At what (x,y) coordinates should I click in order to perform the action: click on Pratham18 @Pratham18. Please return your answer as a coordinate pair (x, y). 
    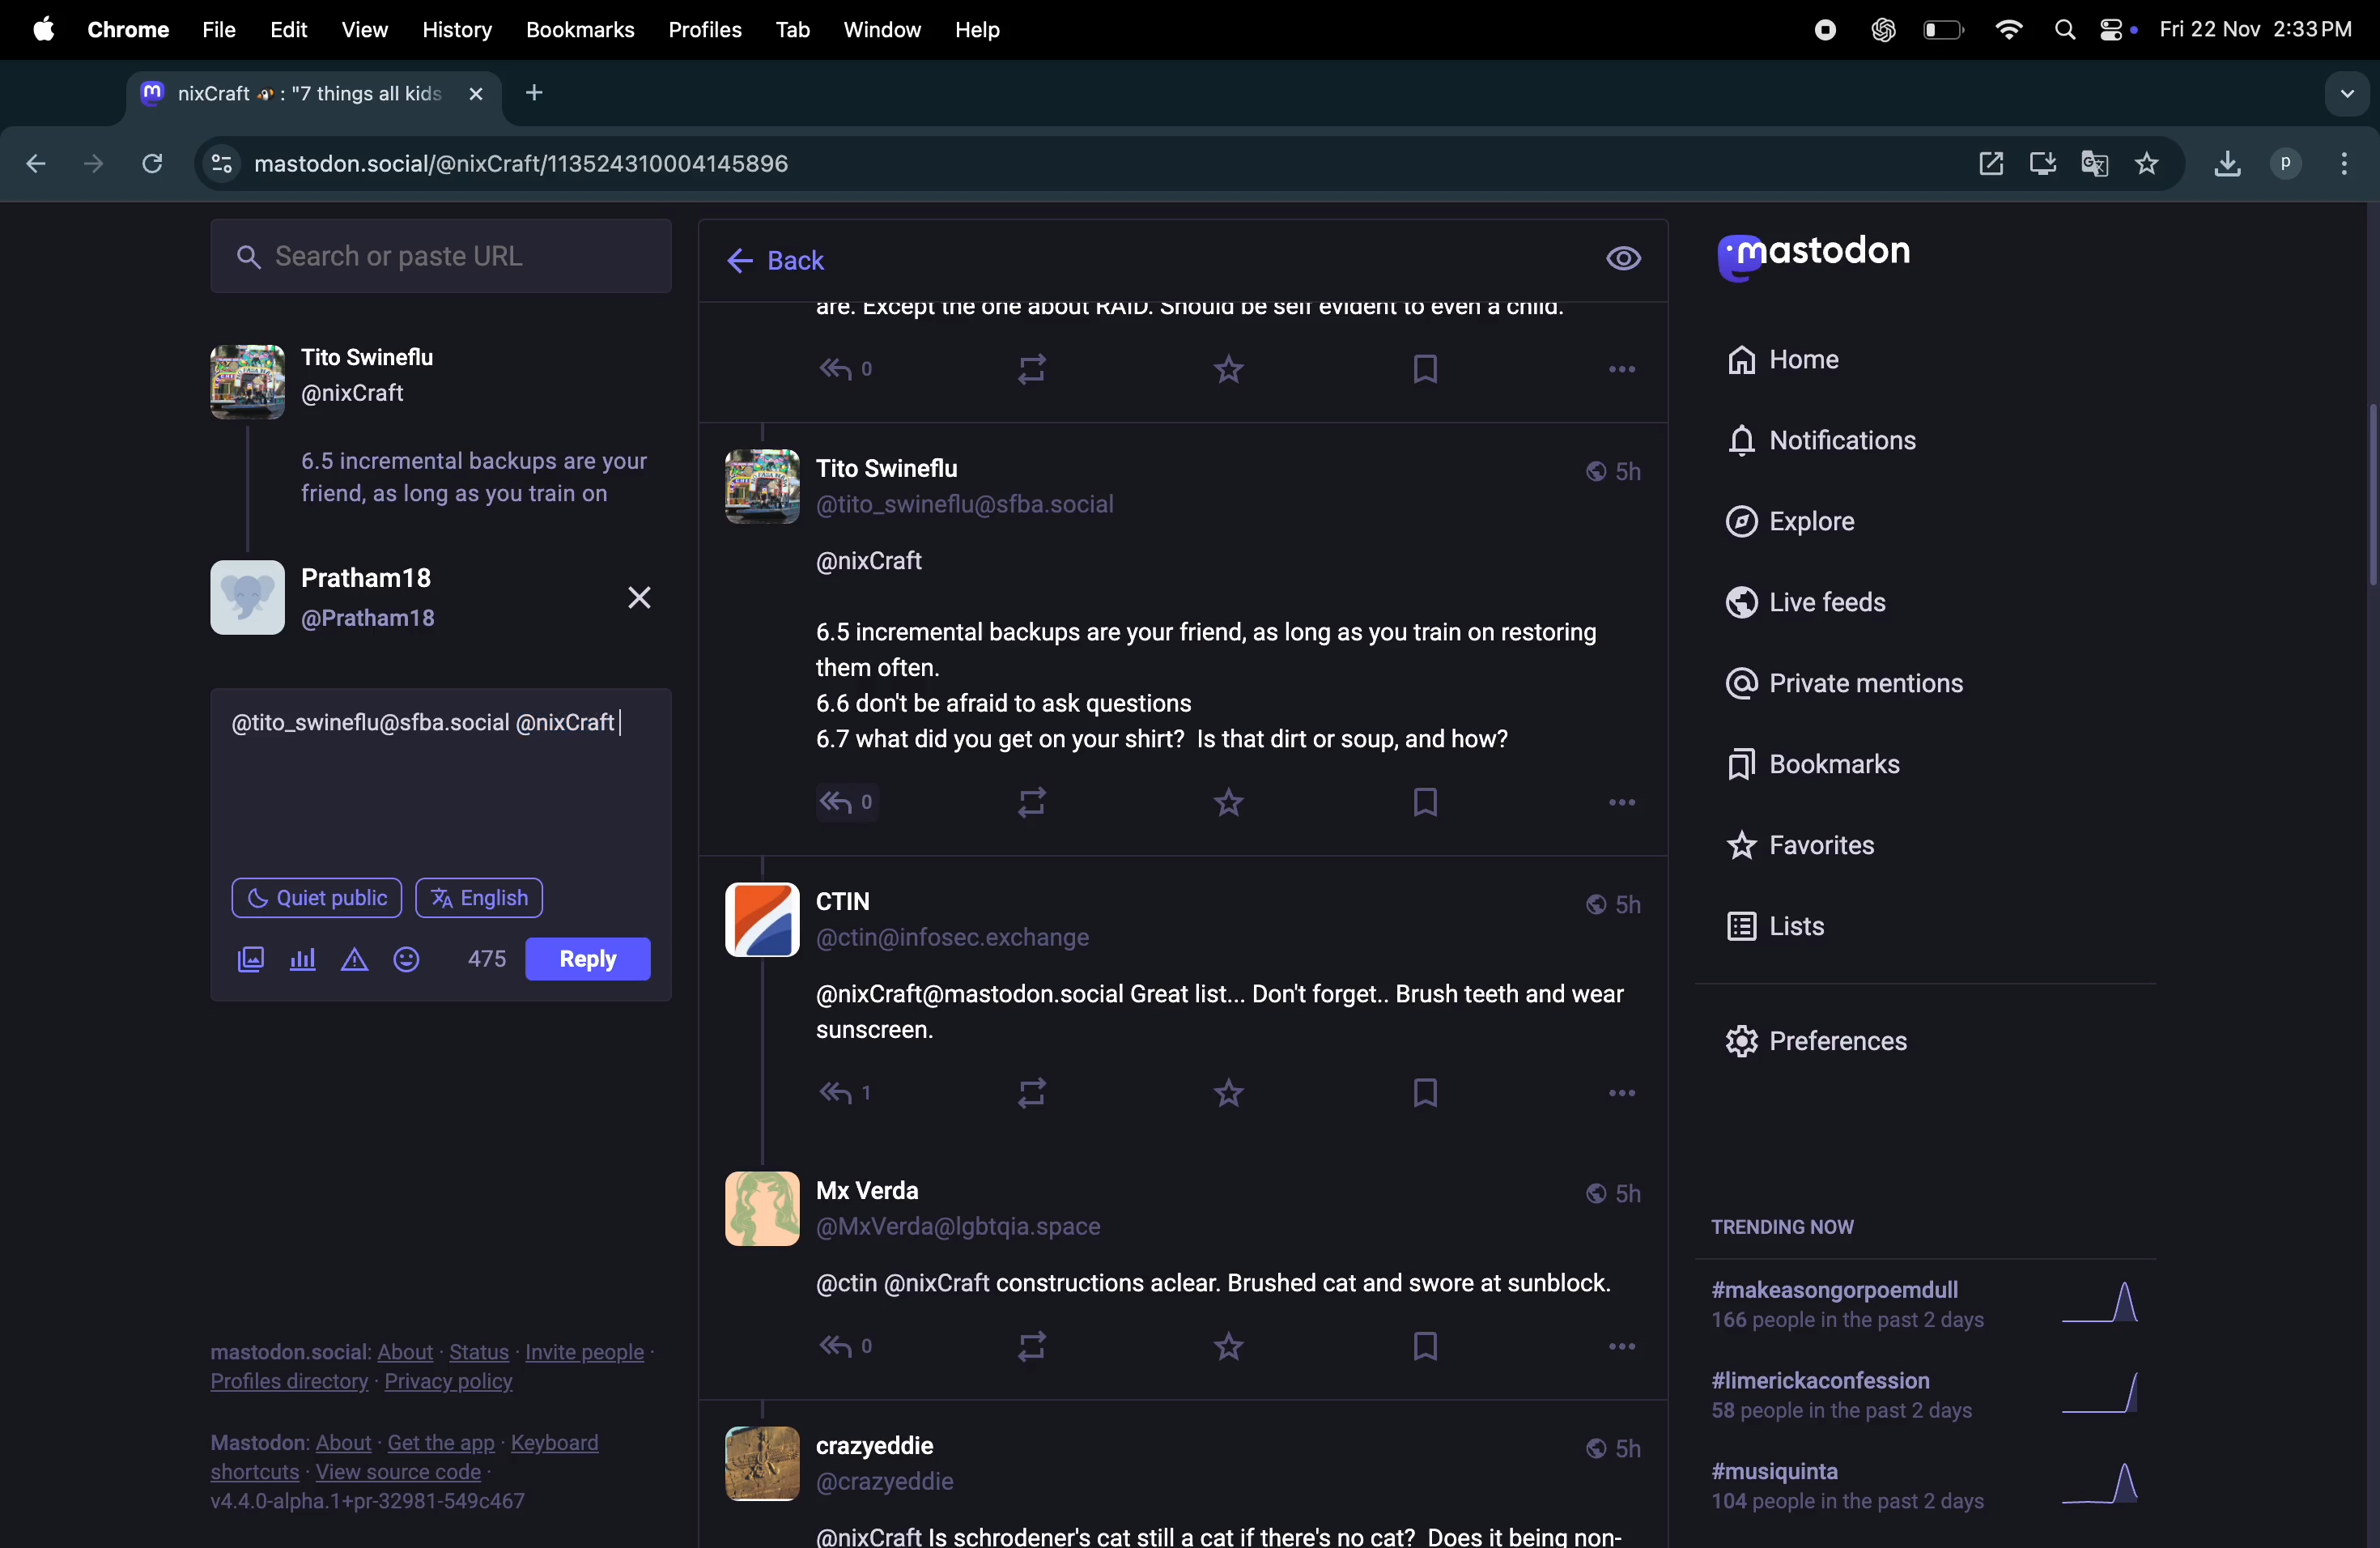
    Looking at the image, I should click on (442, 595).